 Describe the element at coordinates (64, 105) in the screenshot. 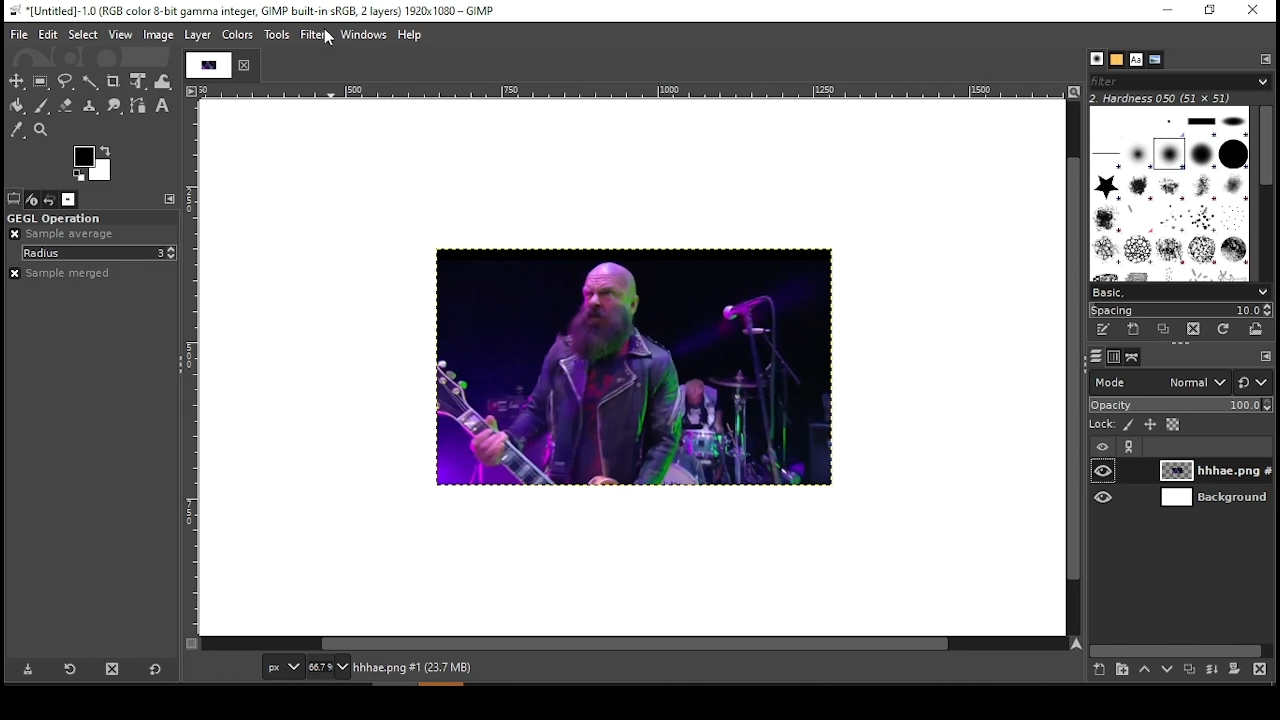

I see `eraser tool` at that location.